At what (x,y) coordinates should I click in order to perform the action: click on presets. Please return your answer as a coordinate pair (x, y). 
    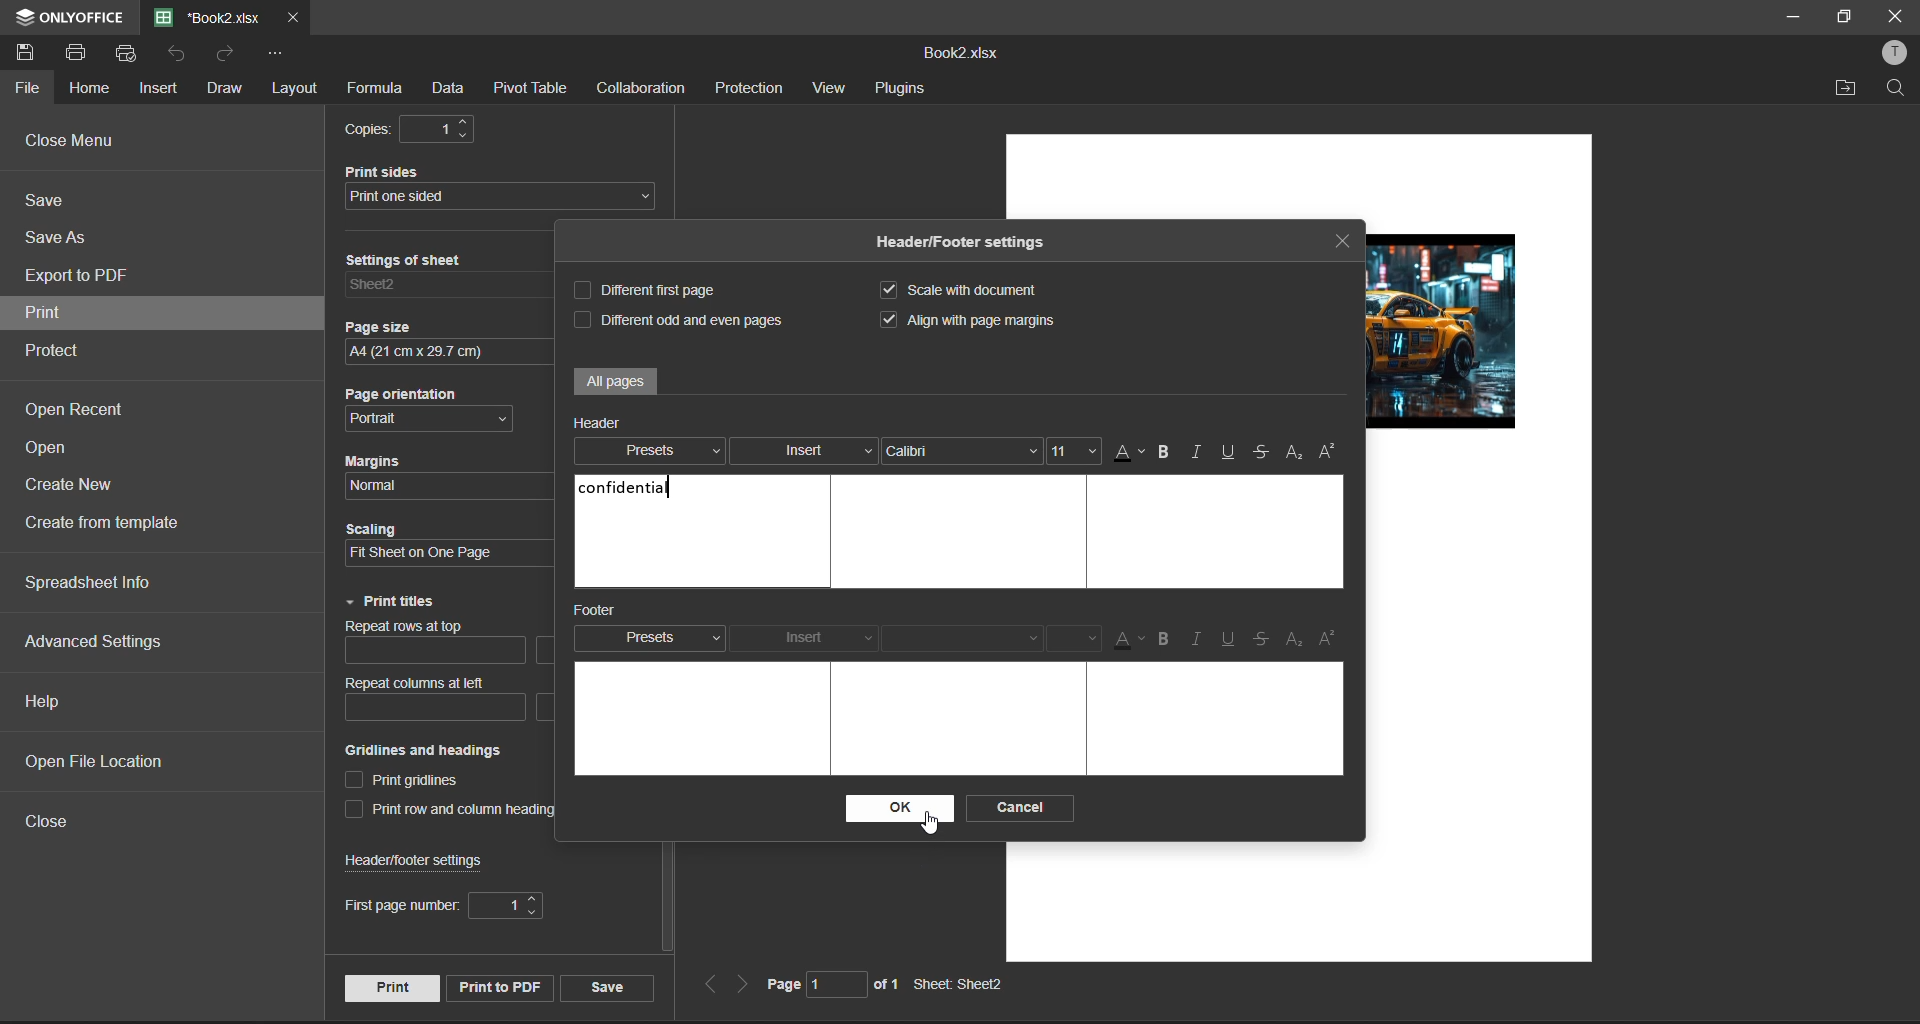
    Looking at the image, I should click on (655, 451).